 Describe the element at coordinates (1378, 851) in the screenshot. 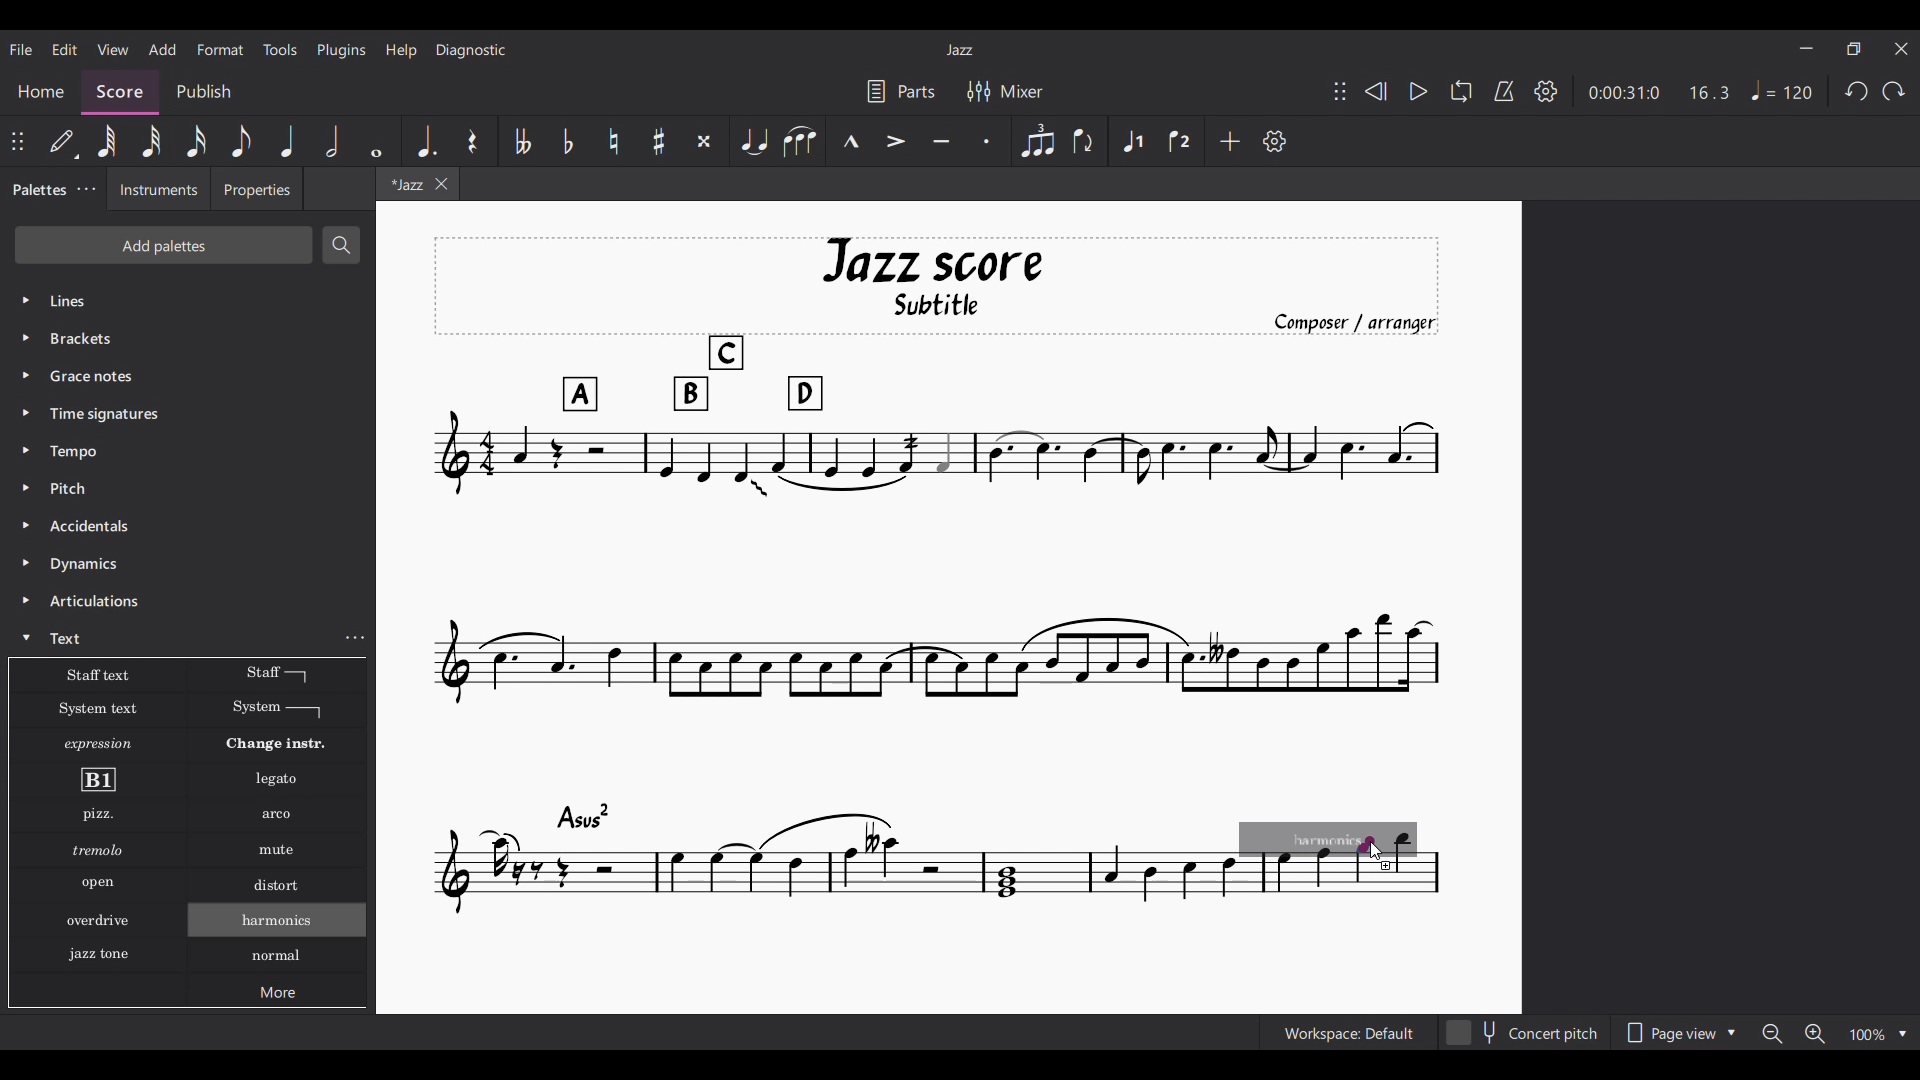

I see `Cursor` at that location.